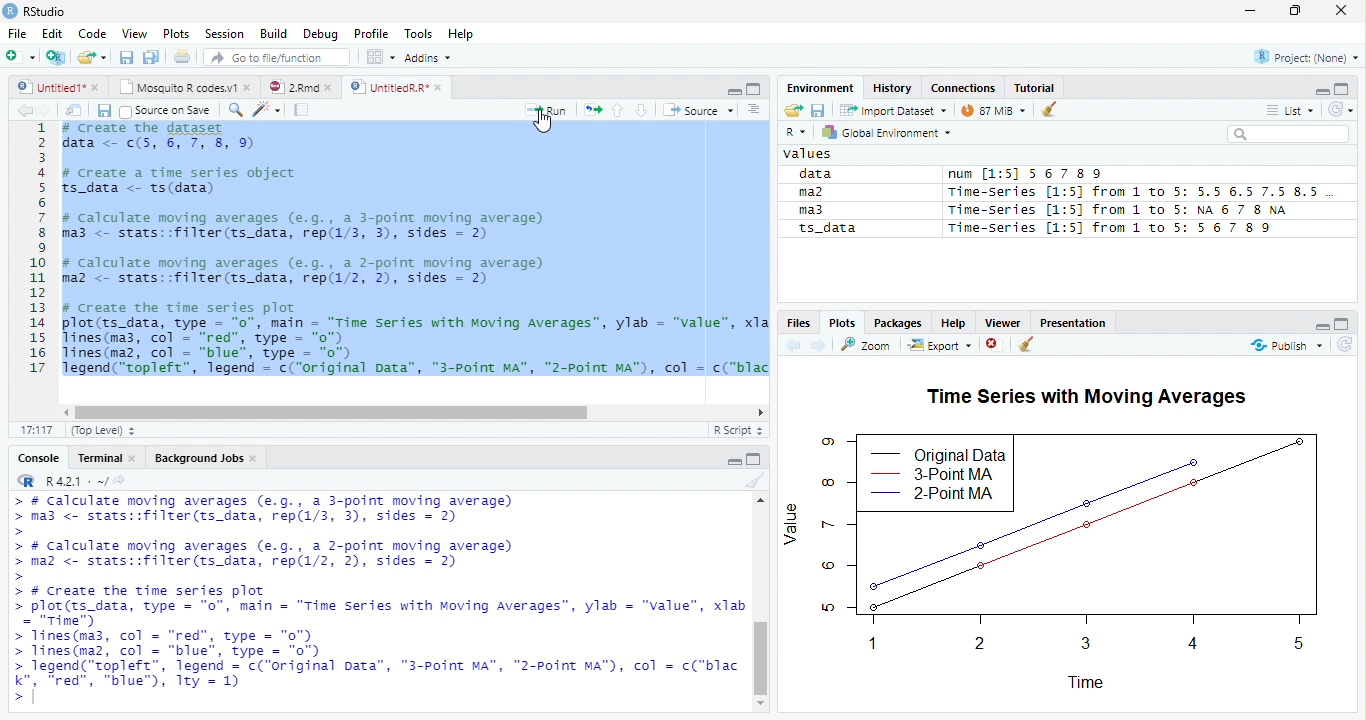  I want to click on R 4.2.1 . ~/, so click(74, 480).